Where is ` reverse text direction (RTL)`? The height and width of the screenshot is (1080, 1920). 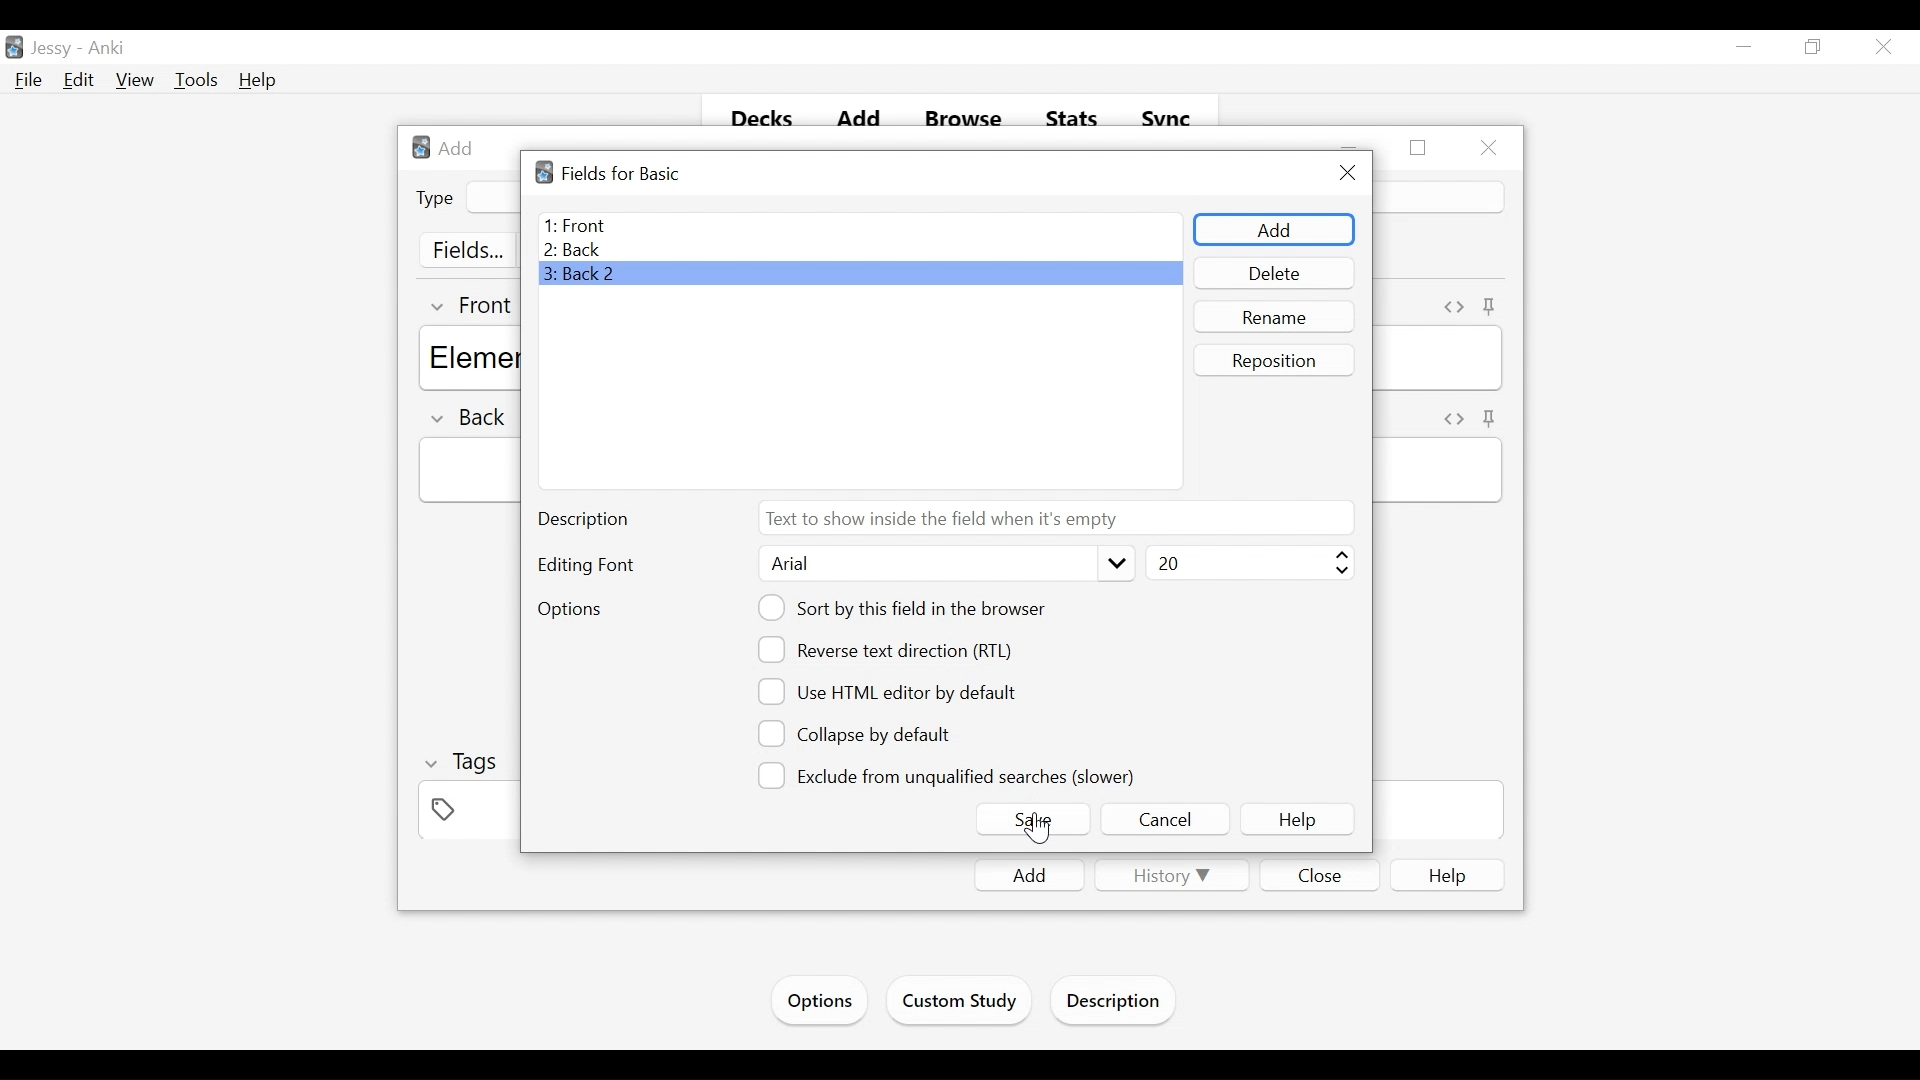  reverse text direction (RTL) is located at coordinates (889, 649).